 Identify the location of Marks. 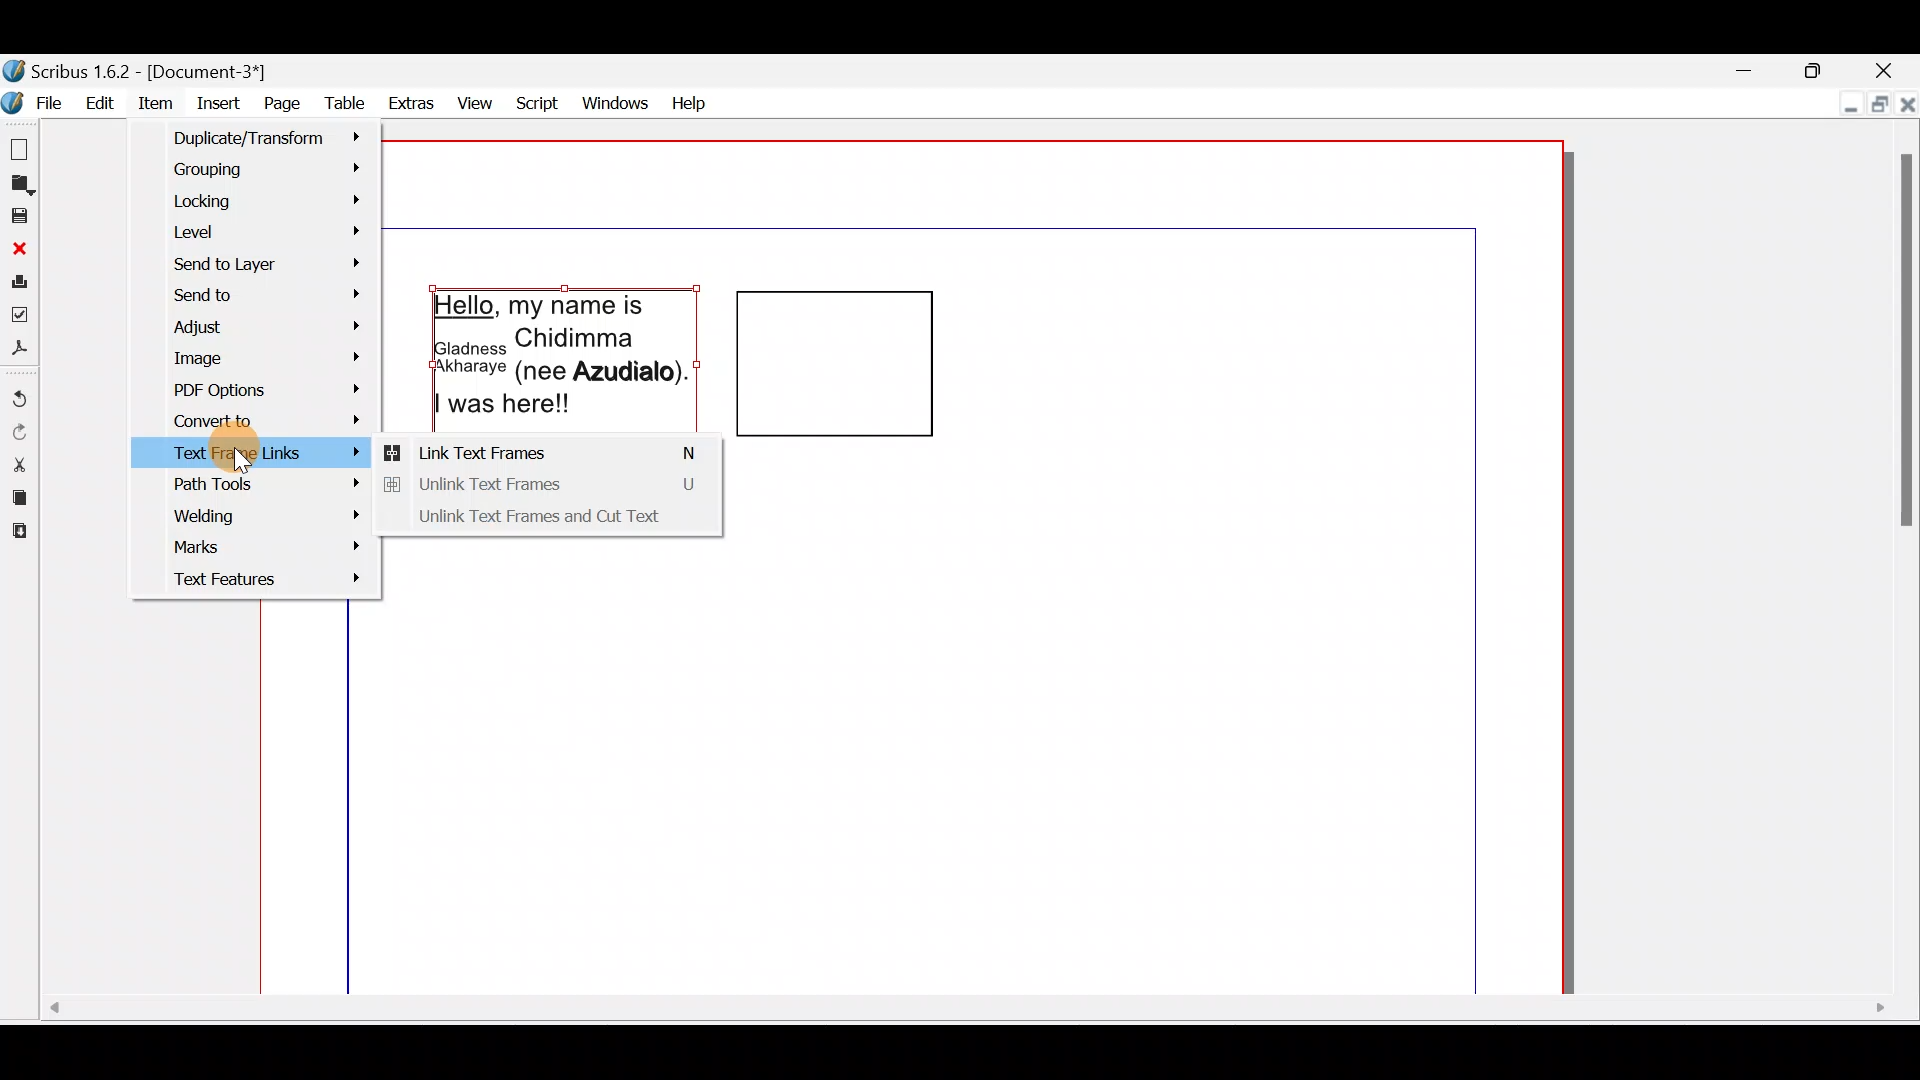
(255, 546).